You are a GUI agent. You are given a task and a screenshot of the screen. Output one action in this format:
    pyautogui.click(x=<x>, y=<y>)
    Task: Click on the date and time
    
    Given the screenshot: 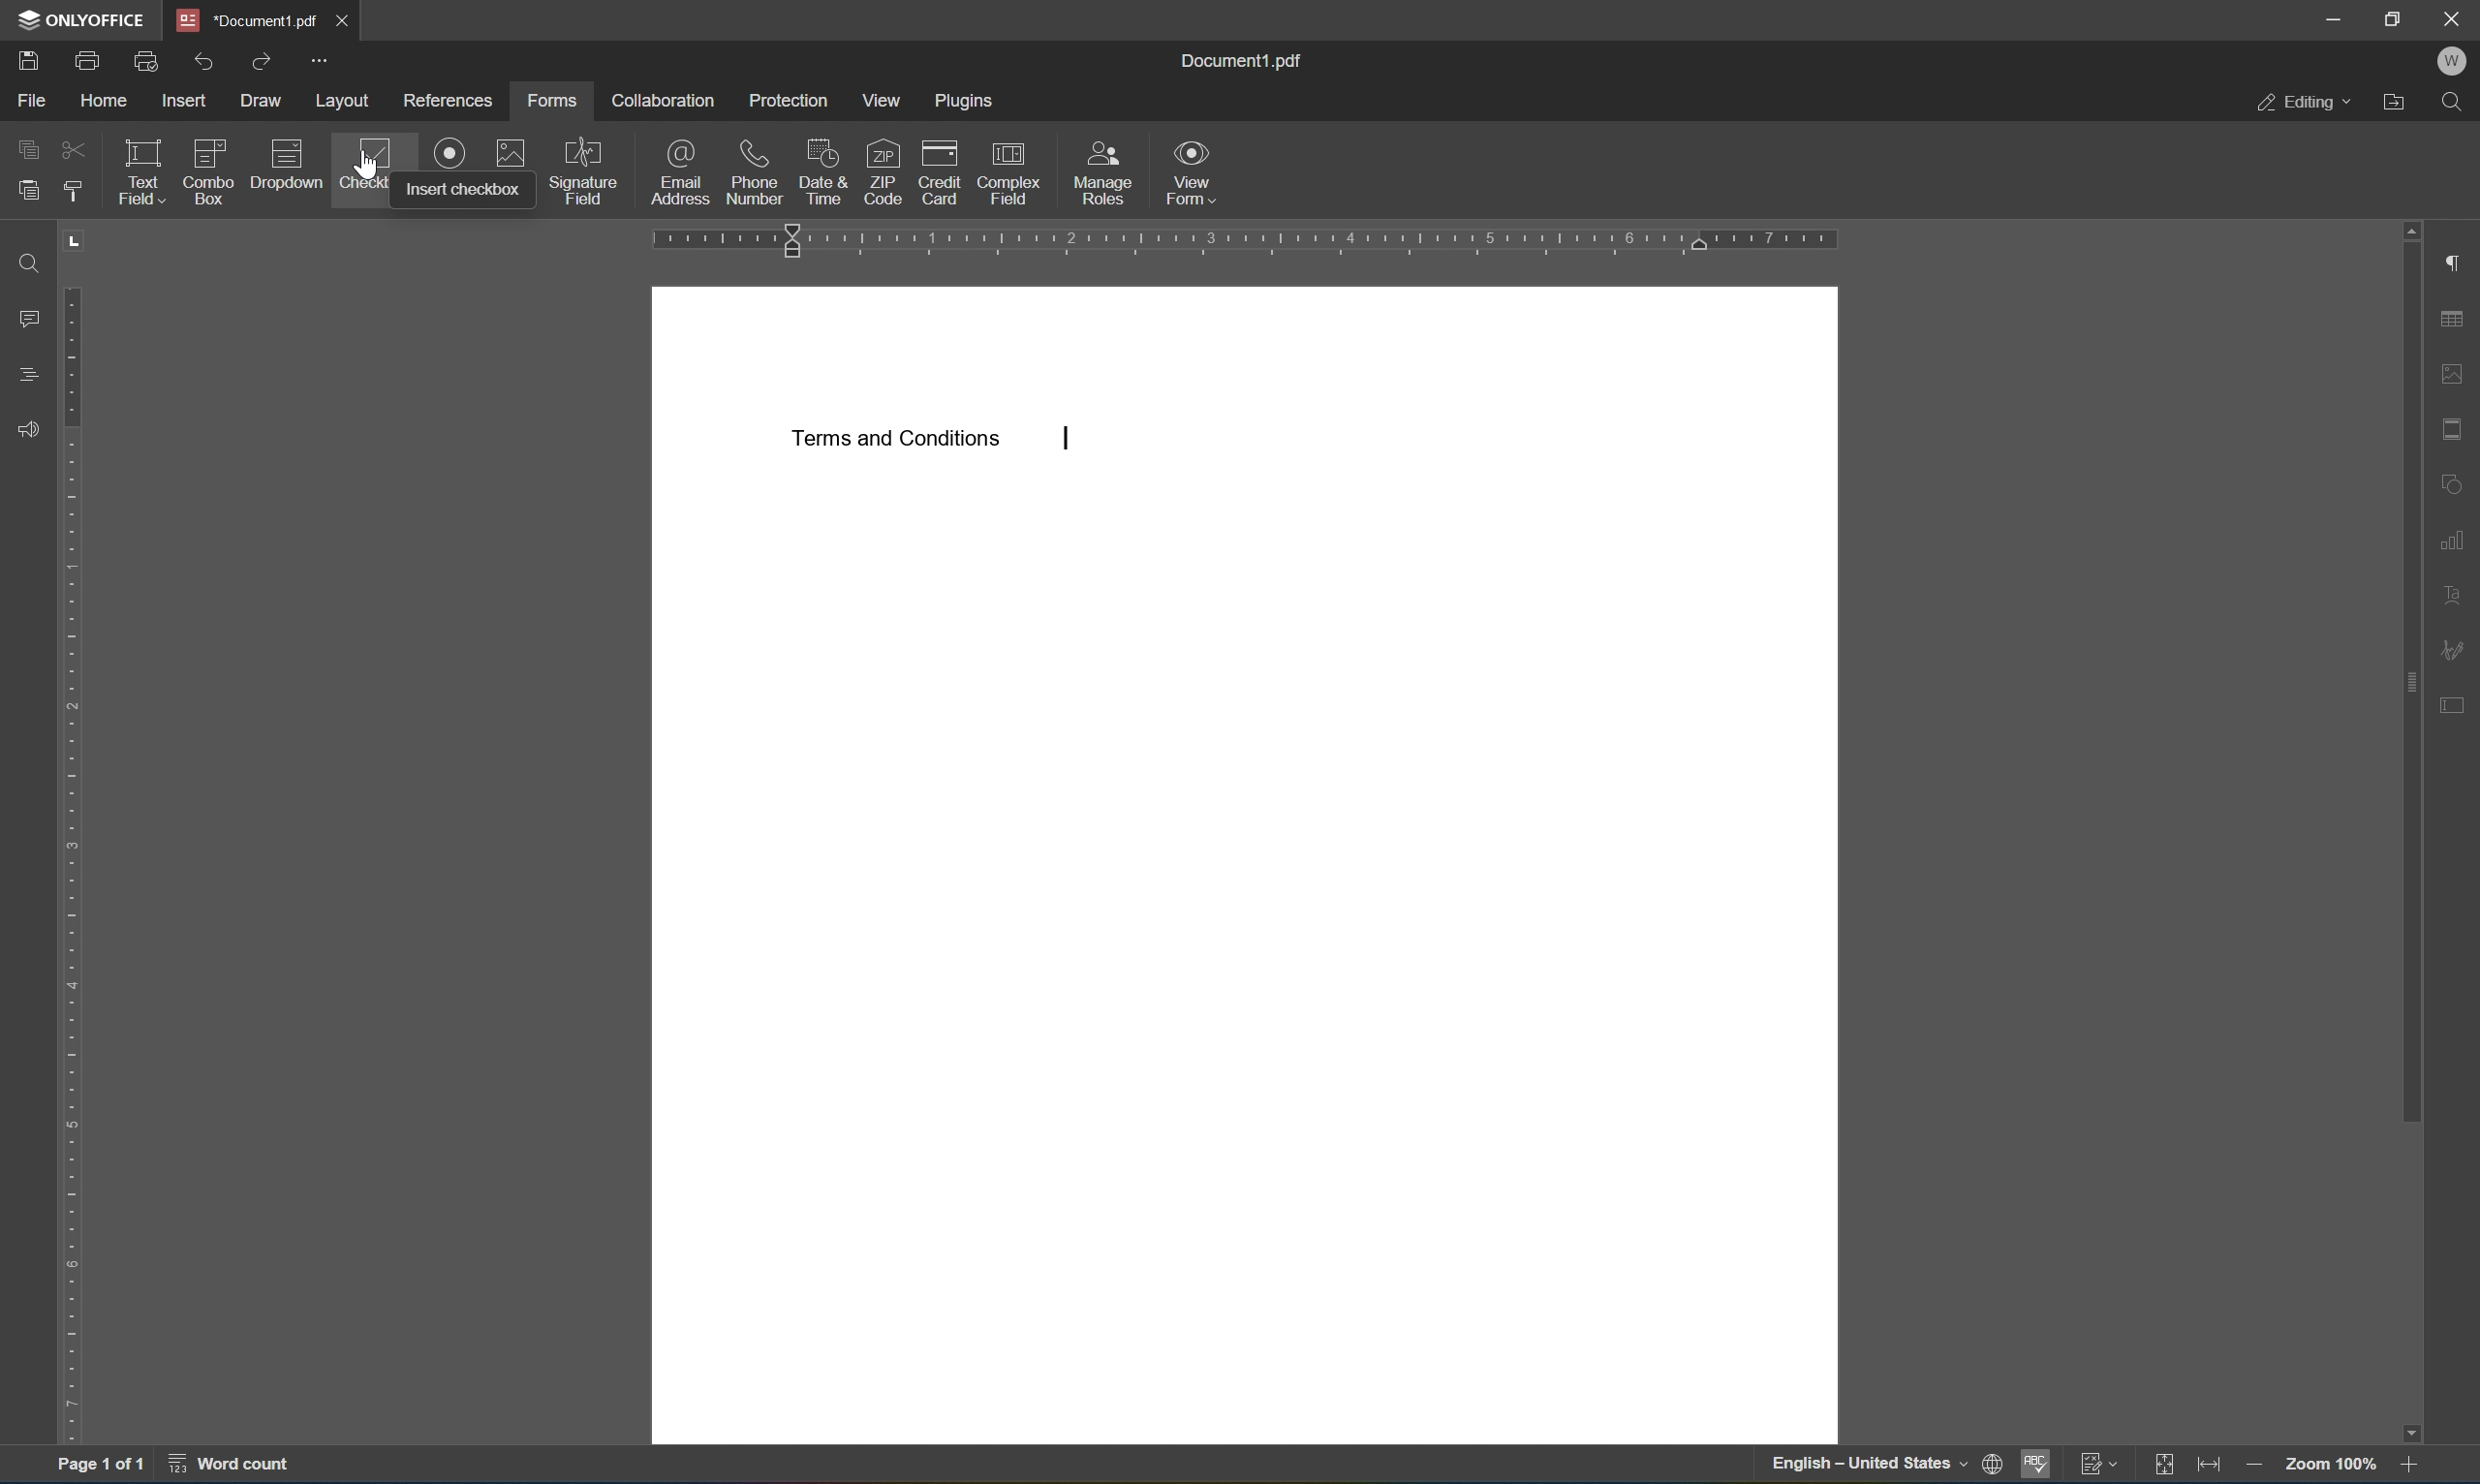 What is the action you would take?
    pyautogui.click(x=824, y=171)
    